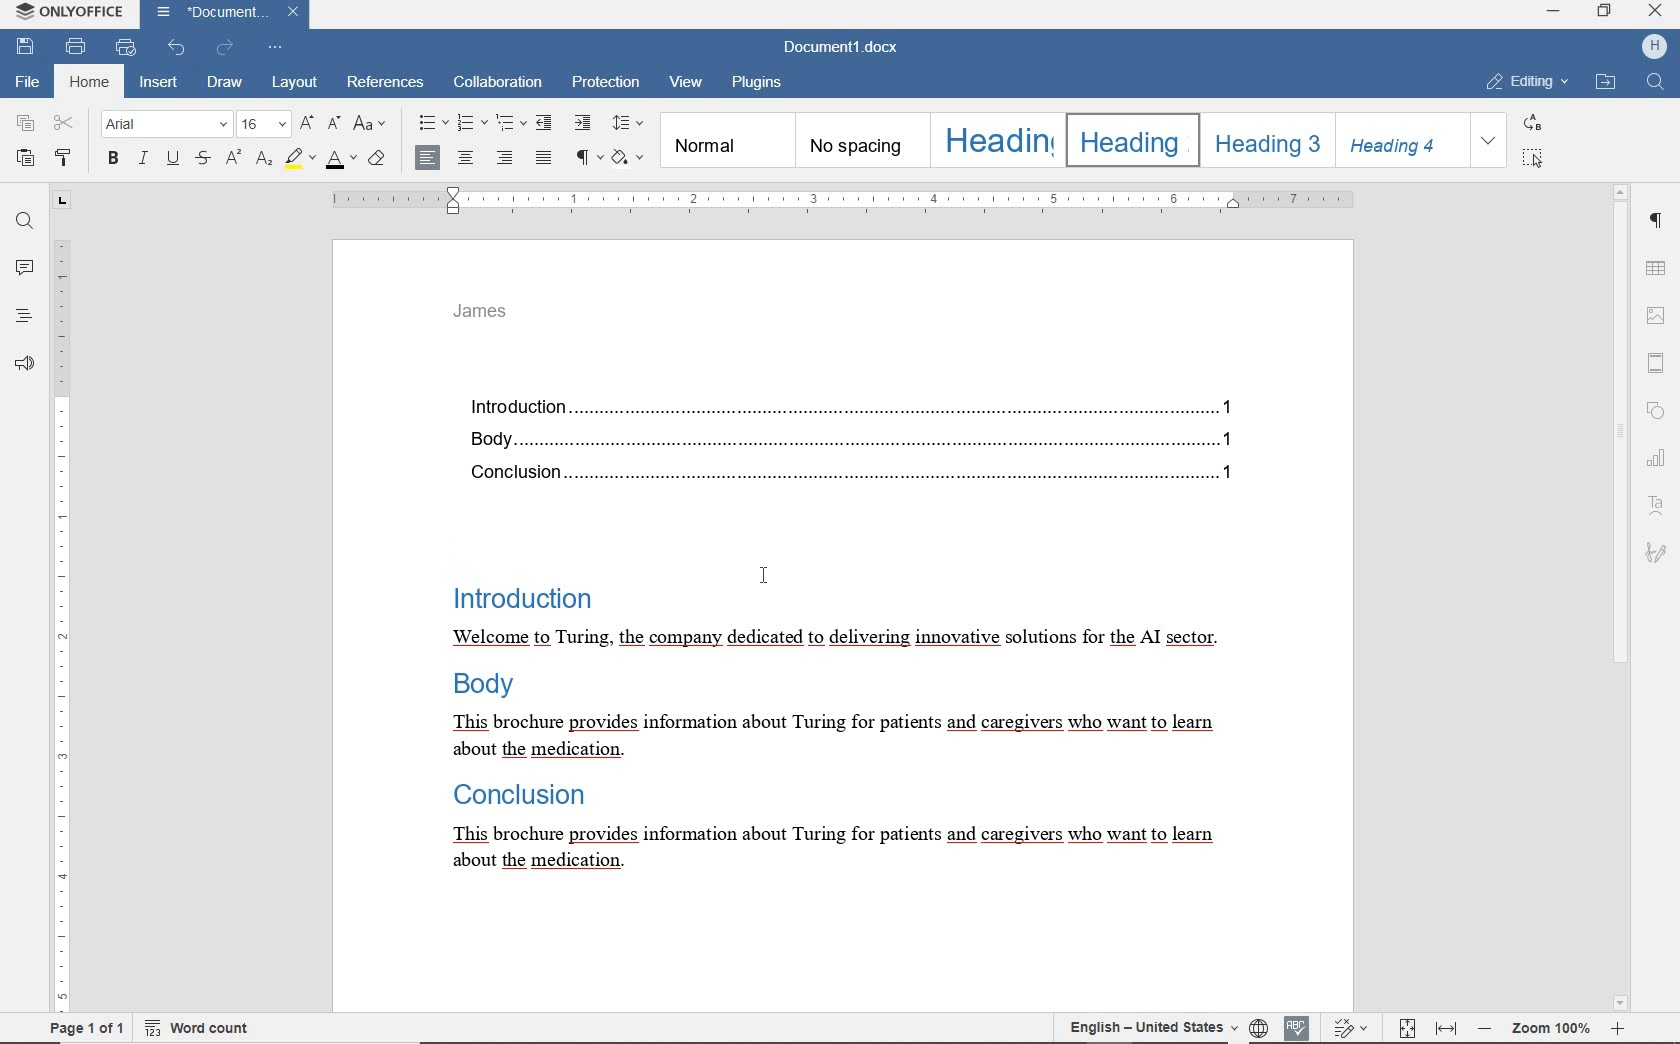 The image size is (1680, 1044). Describe the element at coordinates (545, 159) in the screenshot. I see `justified` at that location.